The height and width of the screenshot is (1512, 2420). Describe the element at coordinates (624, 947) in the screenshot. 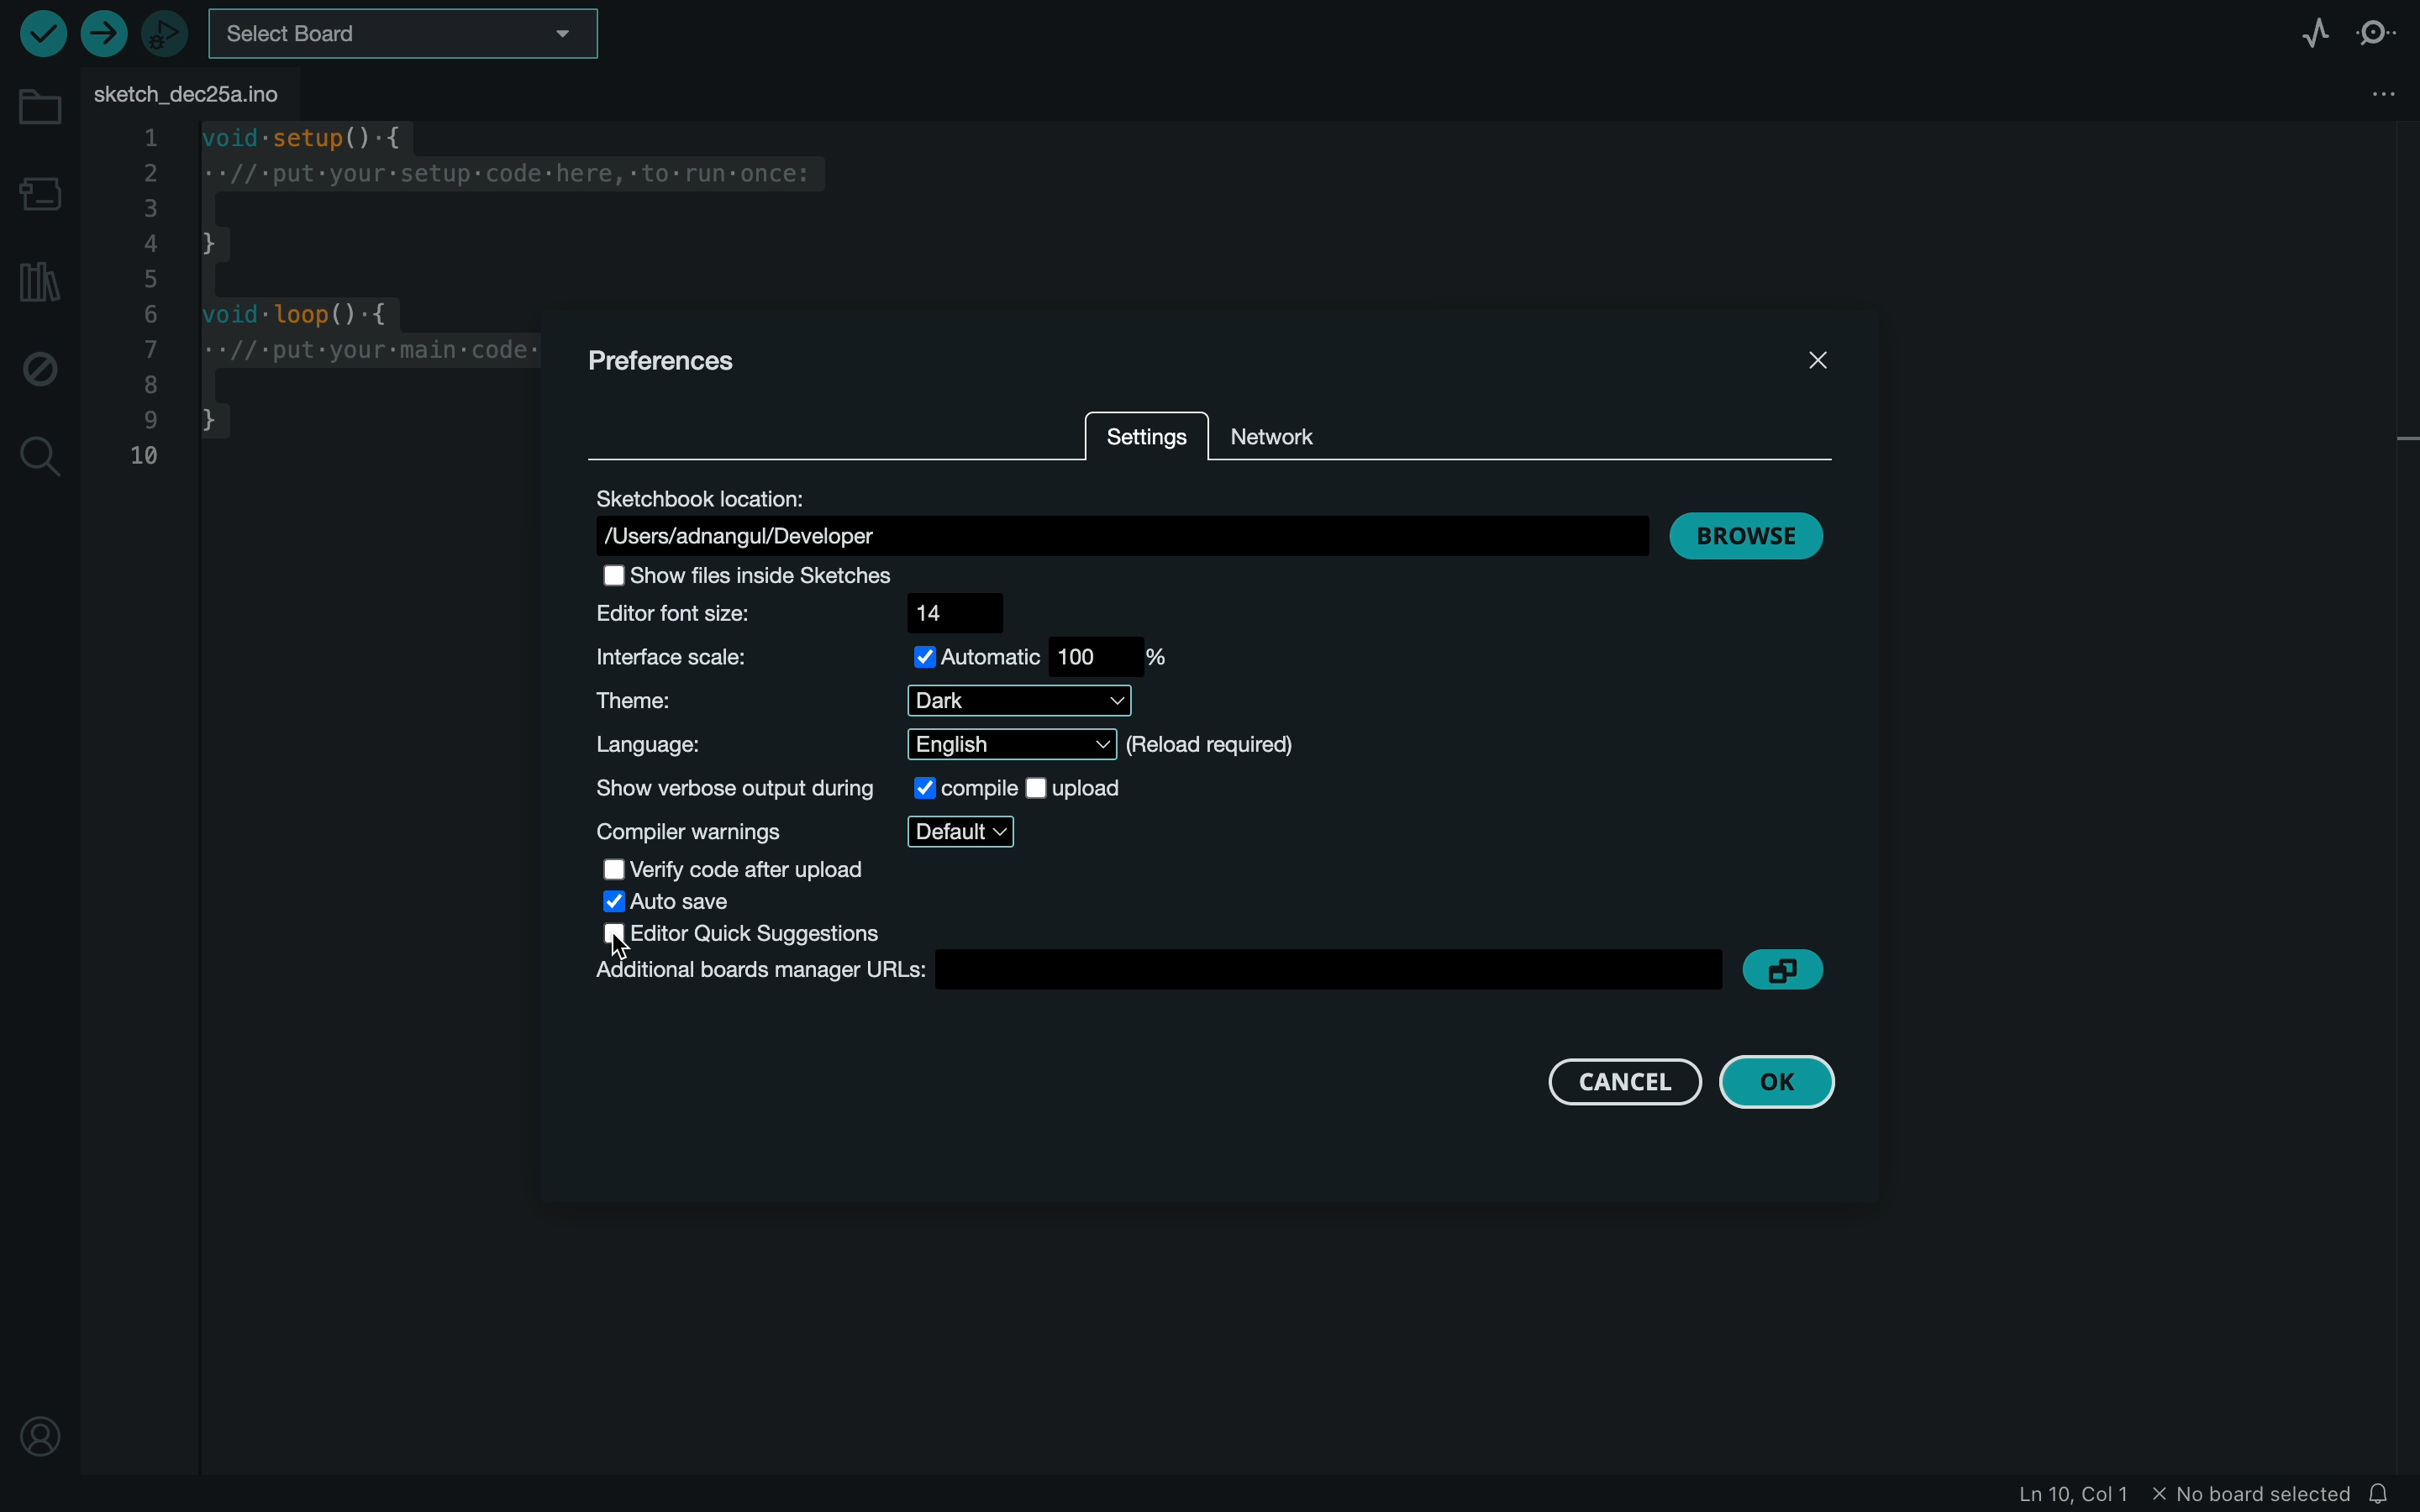

I see `cursor` at that location.